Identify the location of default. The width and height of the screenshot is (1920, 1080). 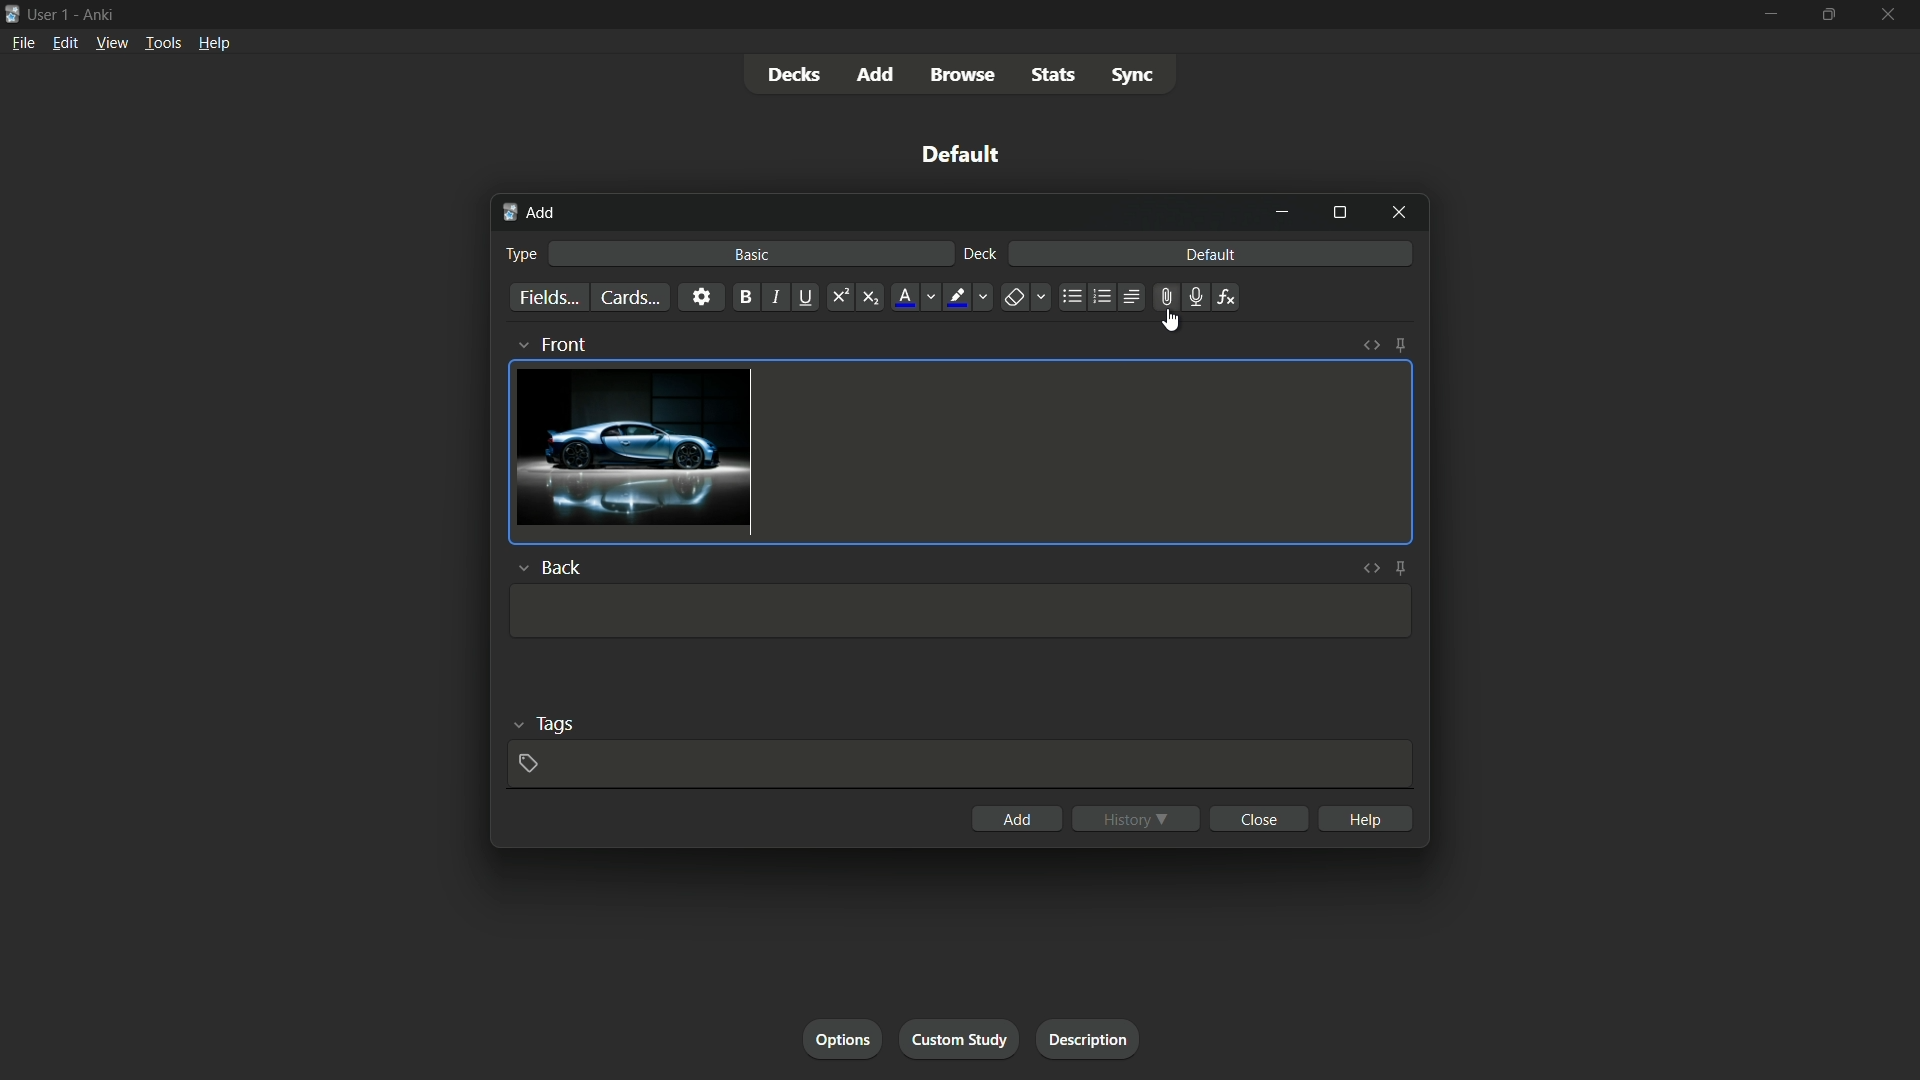
(1211, 255).